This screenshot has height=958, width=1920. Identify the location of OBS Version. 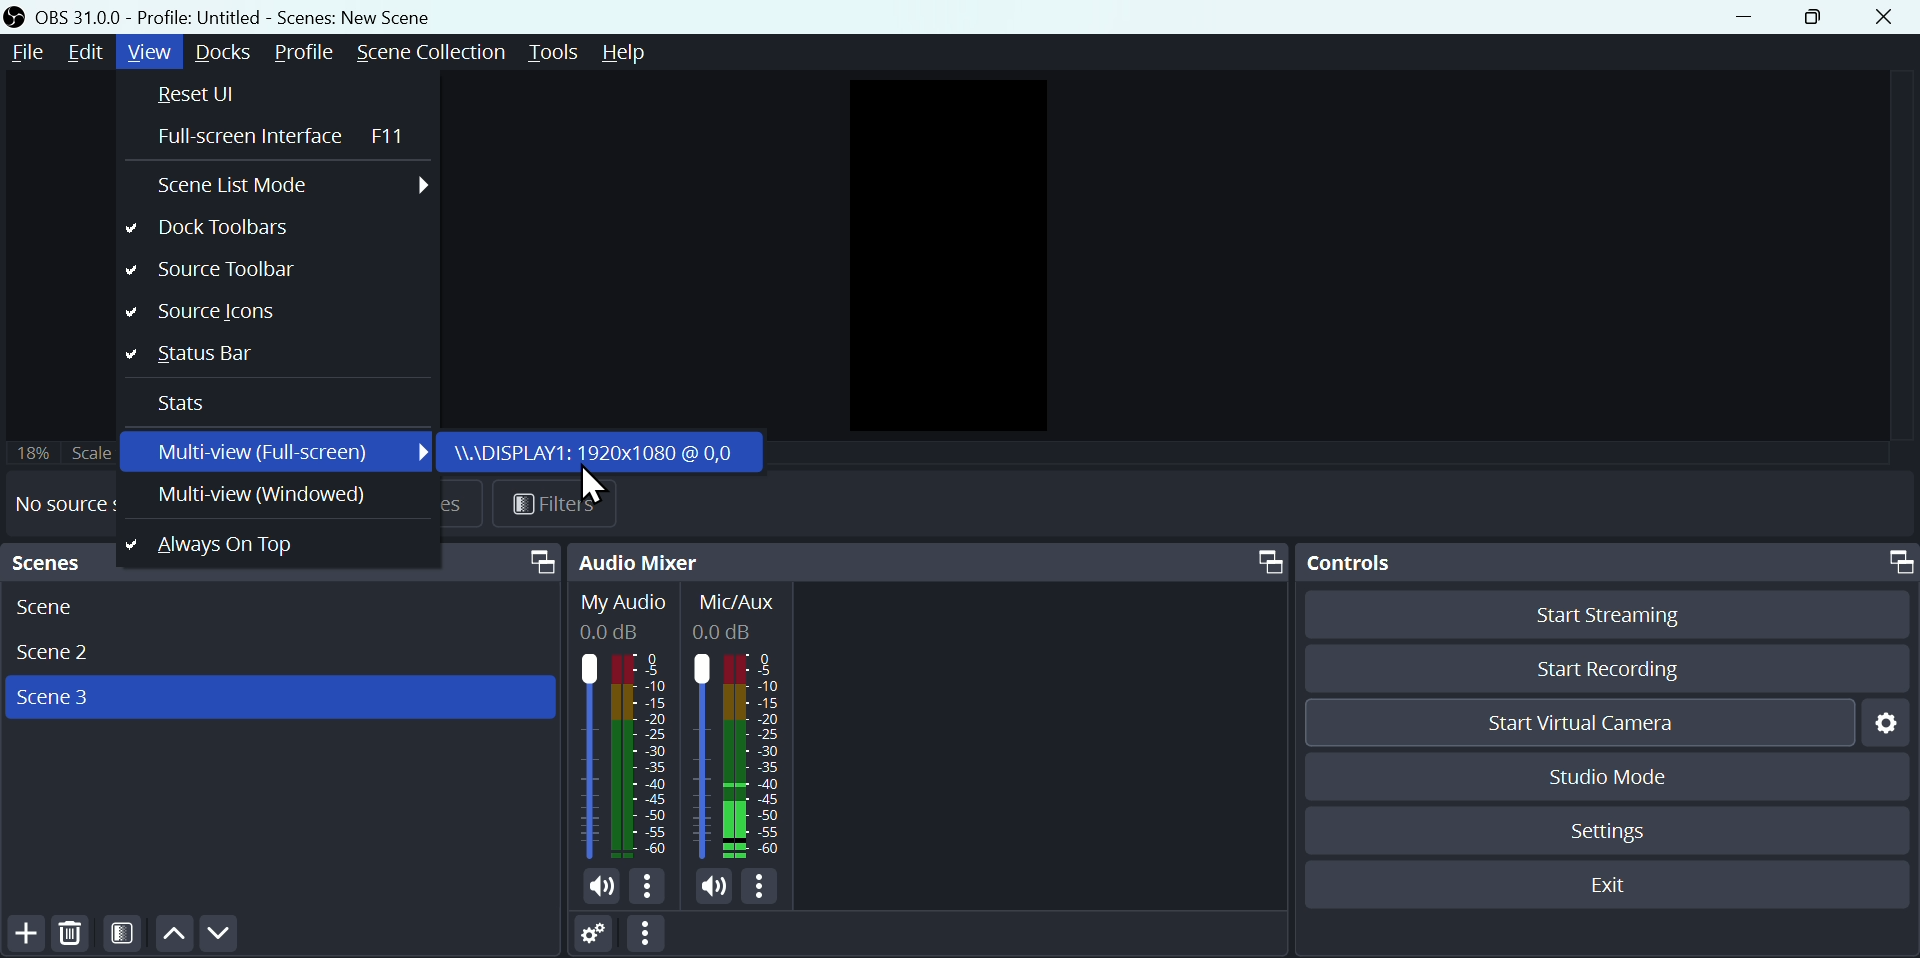
(80, 18).